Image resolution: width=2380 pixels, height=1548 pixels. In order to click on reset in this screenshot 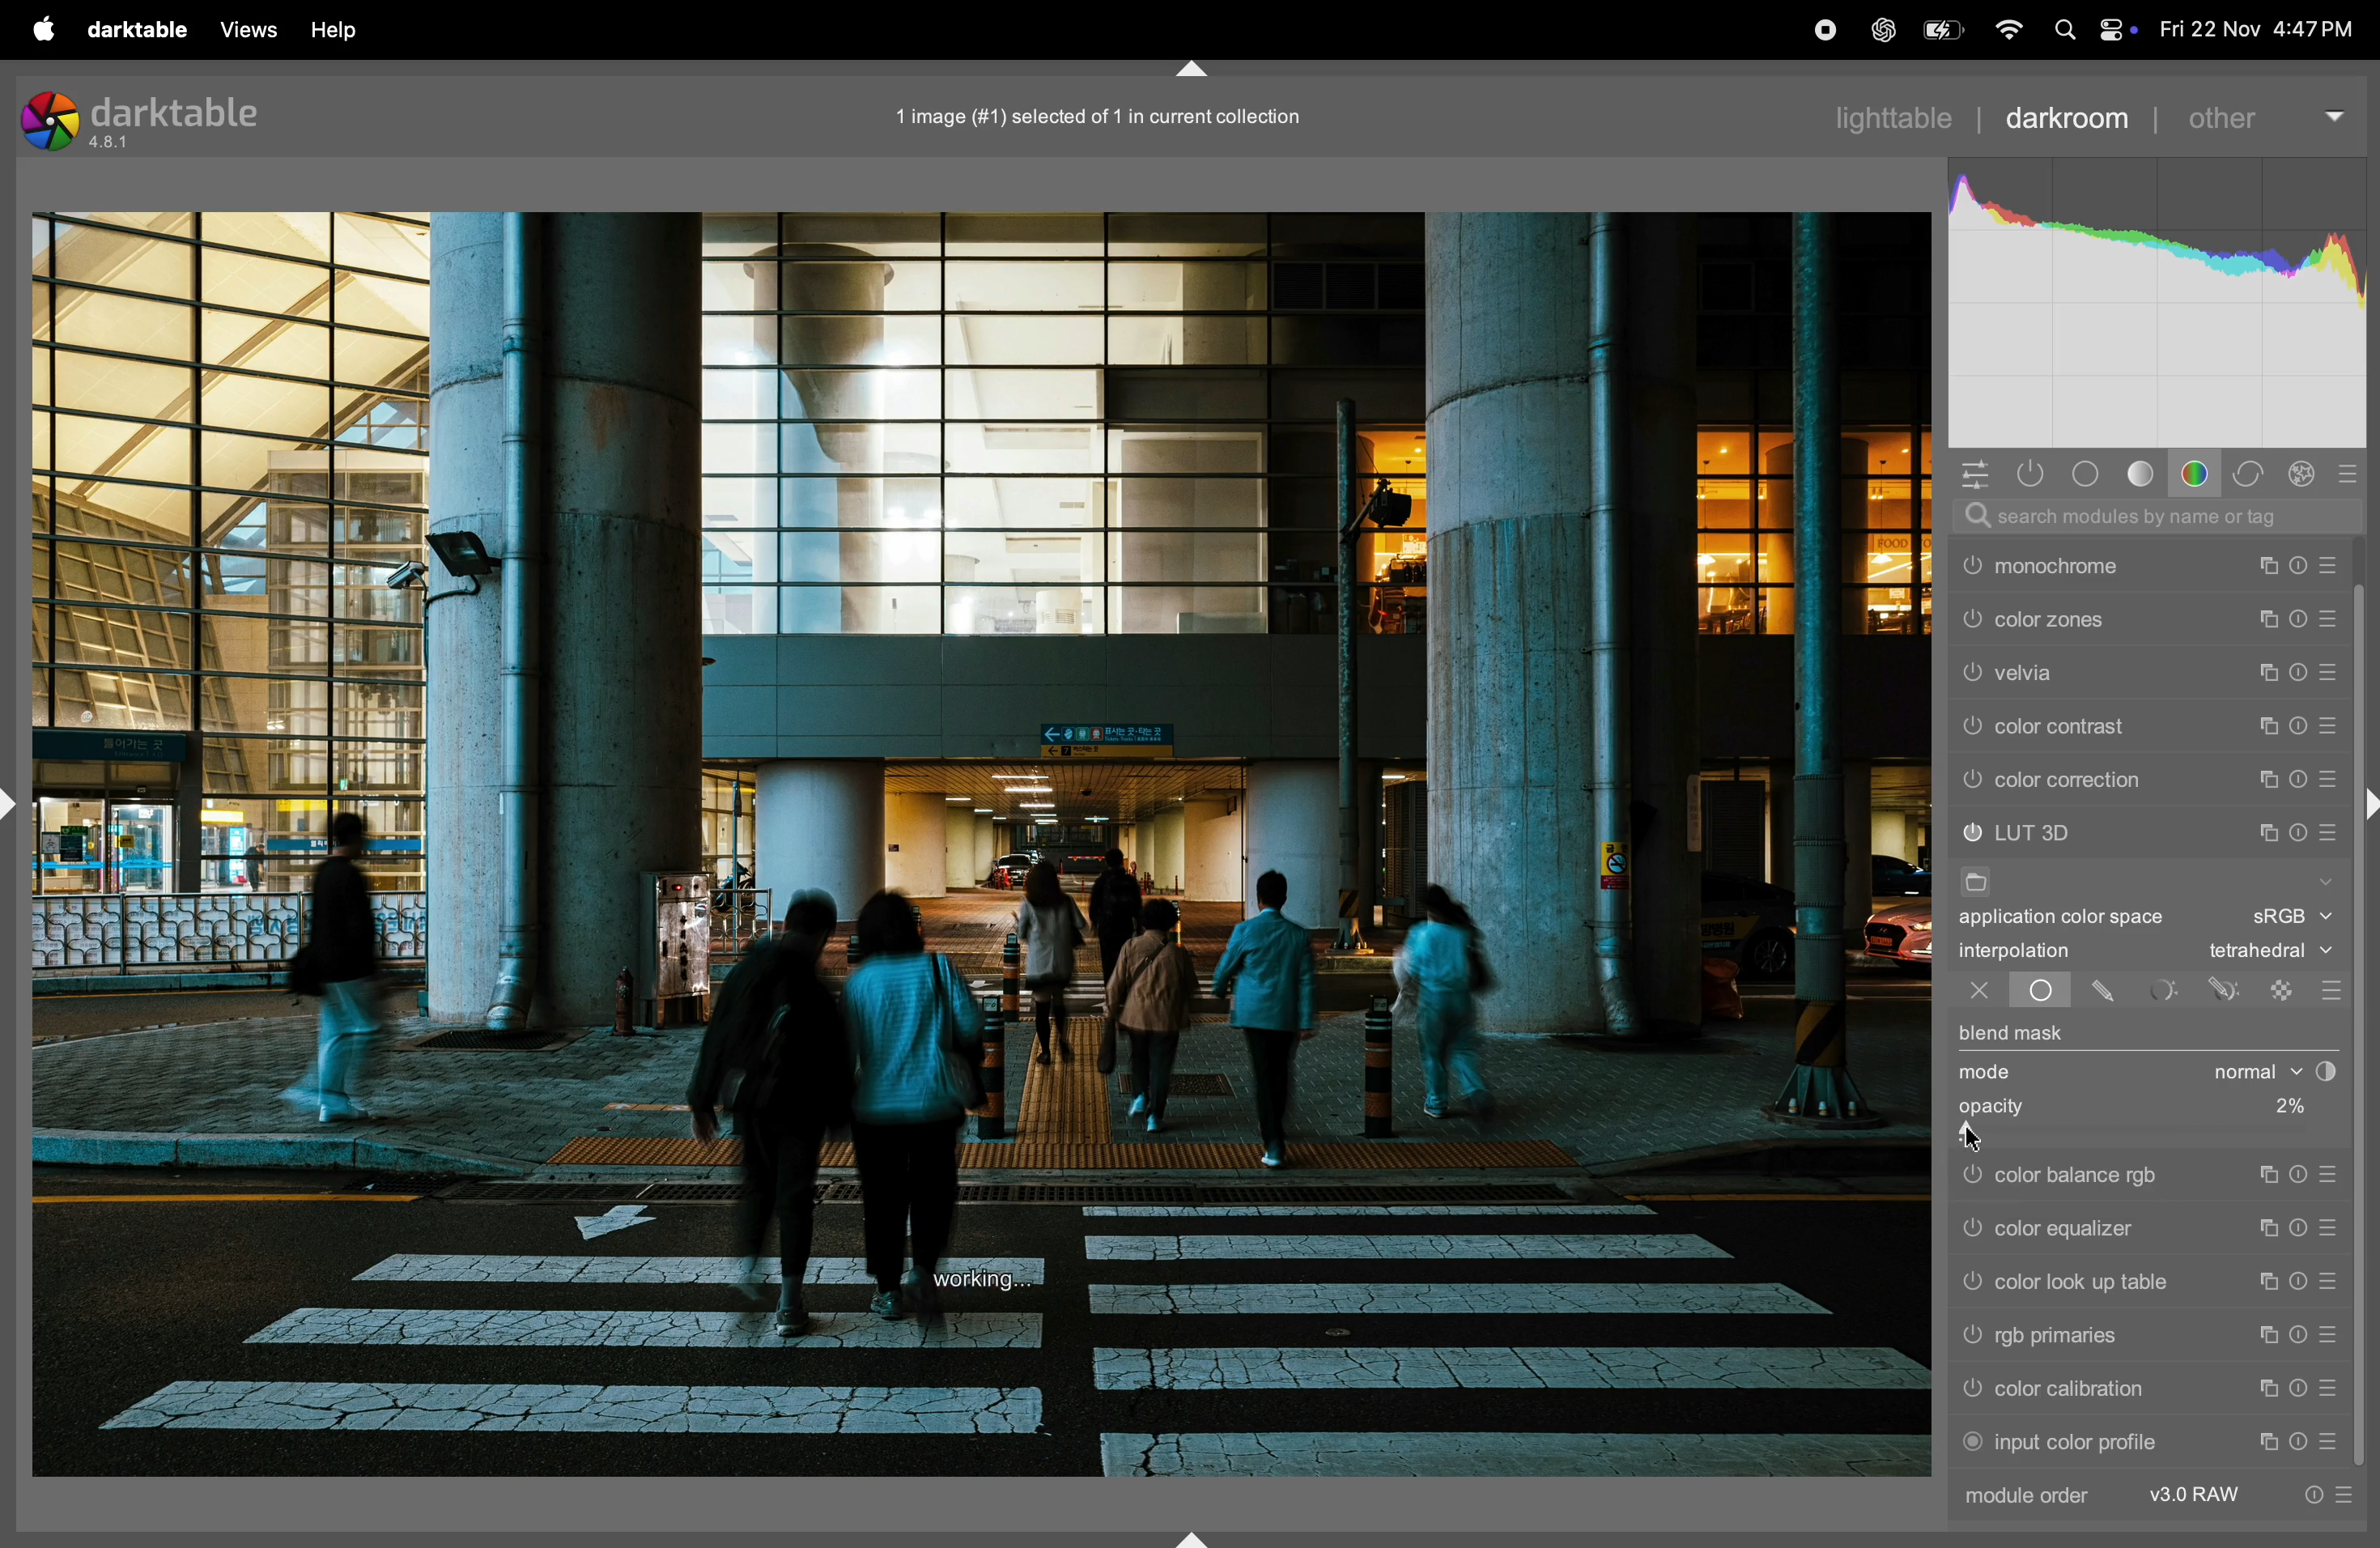, I will do `click(2298, 558)`.